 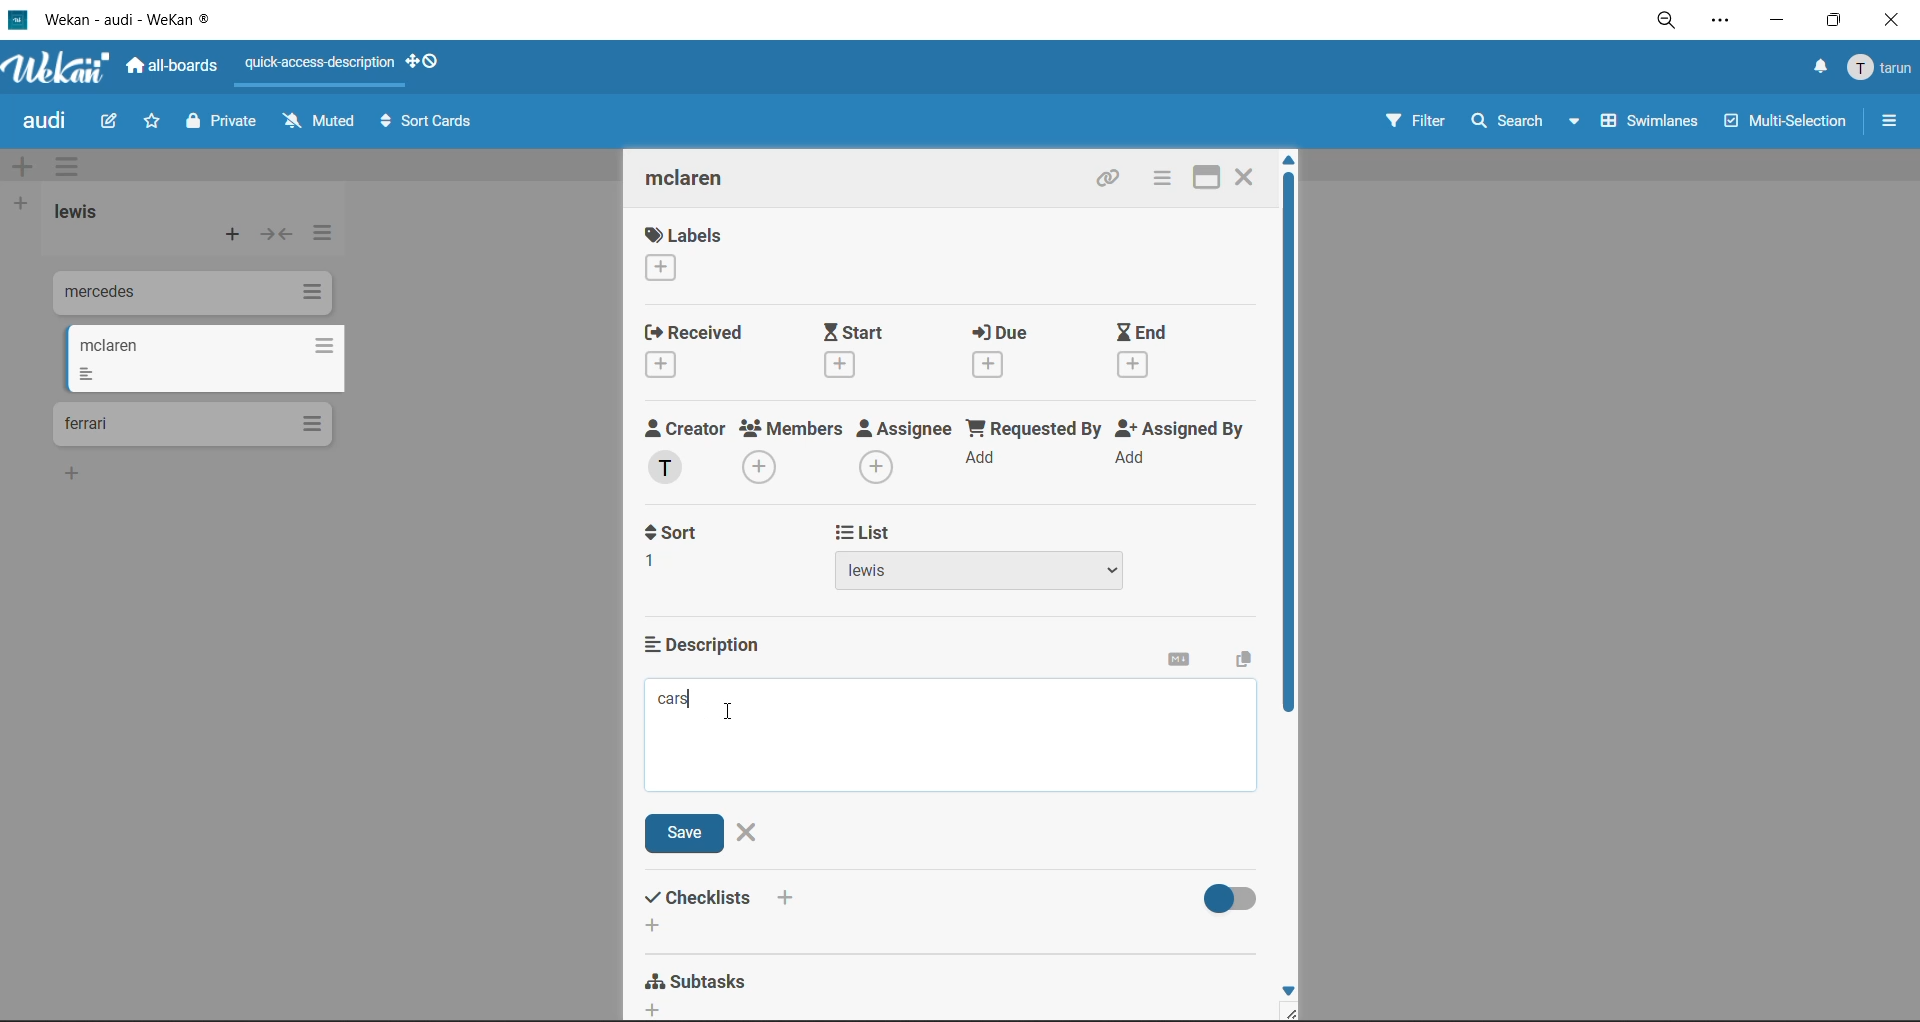 What do you see at coordinates (690, 452) in the screenshot?
I see `creator` at bounding box center [690, 452].